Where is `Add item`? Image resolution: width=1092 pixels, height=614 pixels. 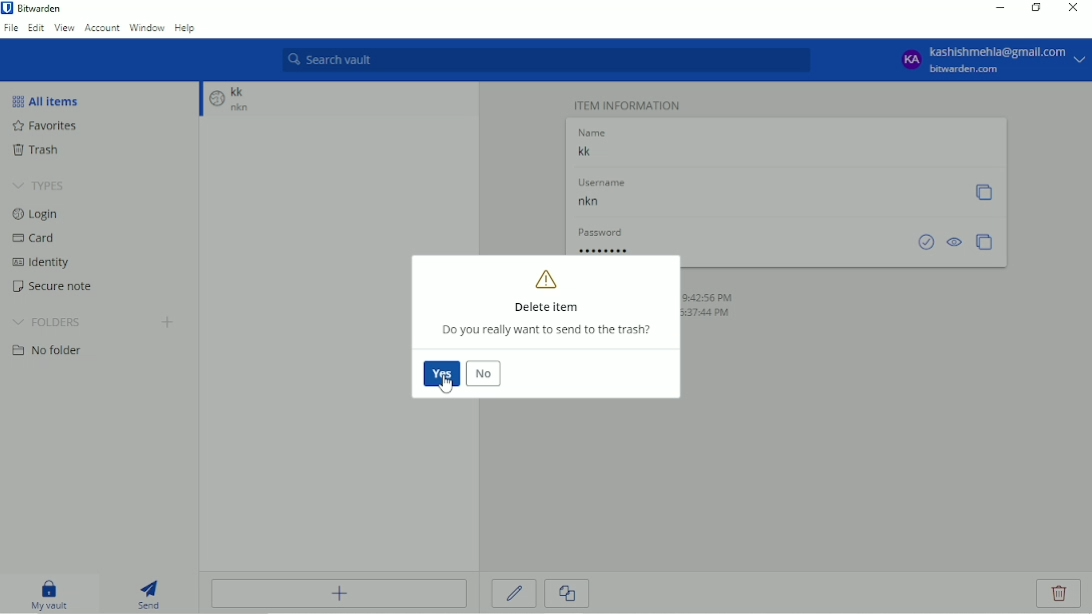 Add item is located at coordinates (339, 595).